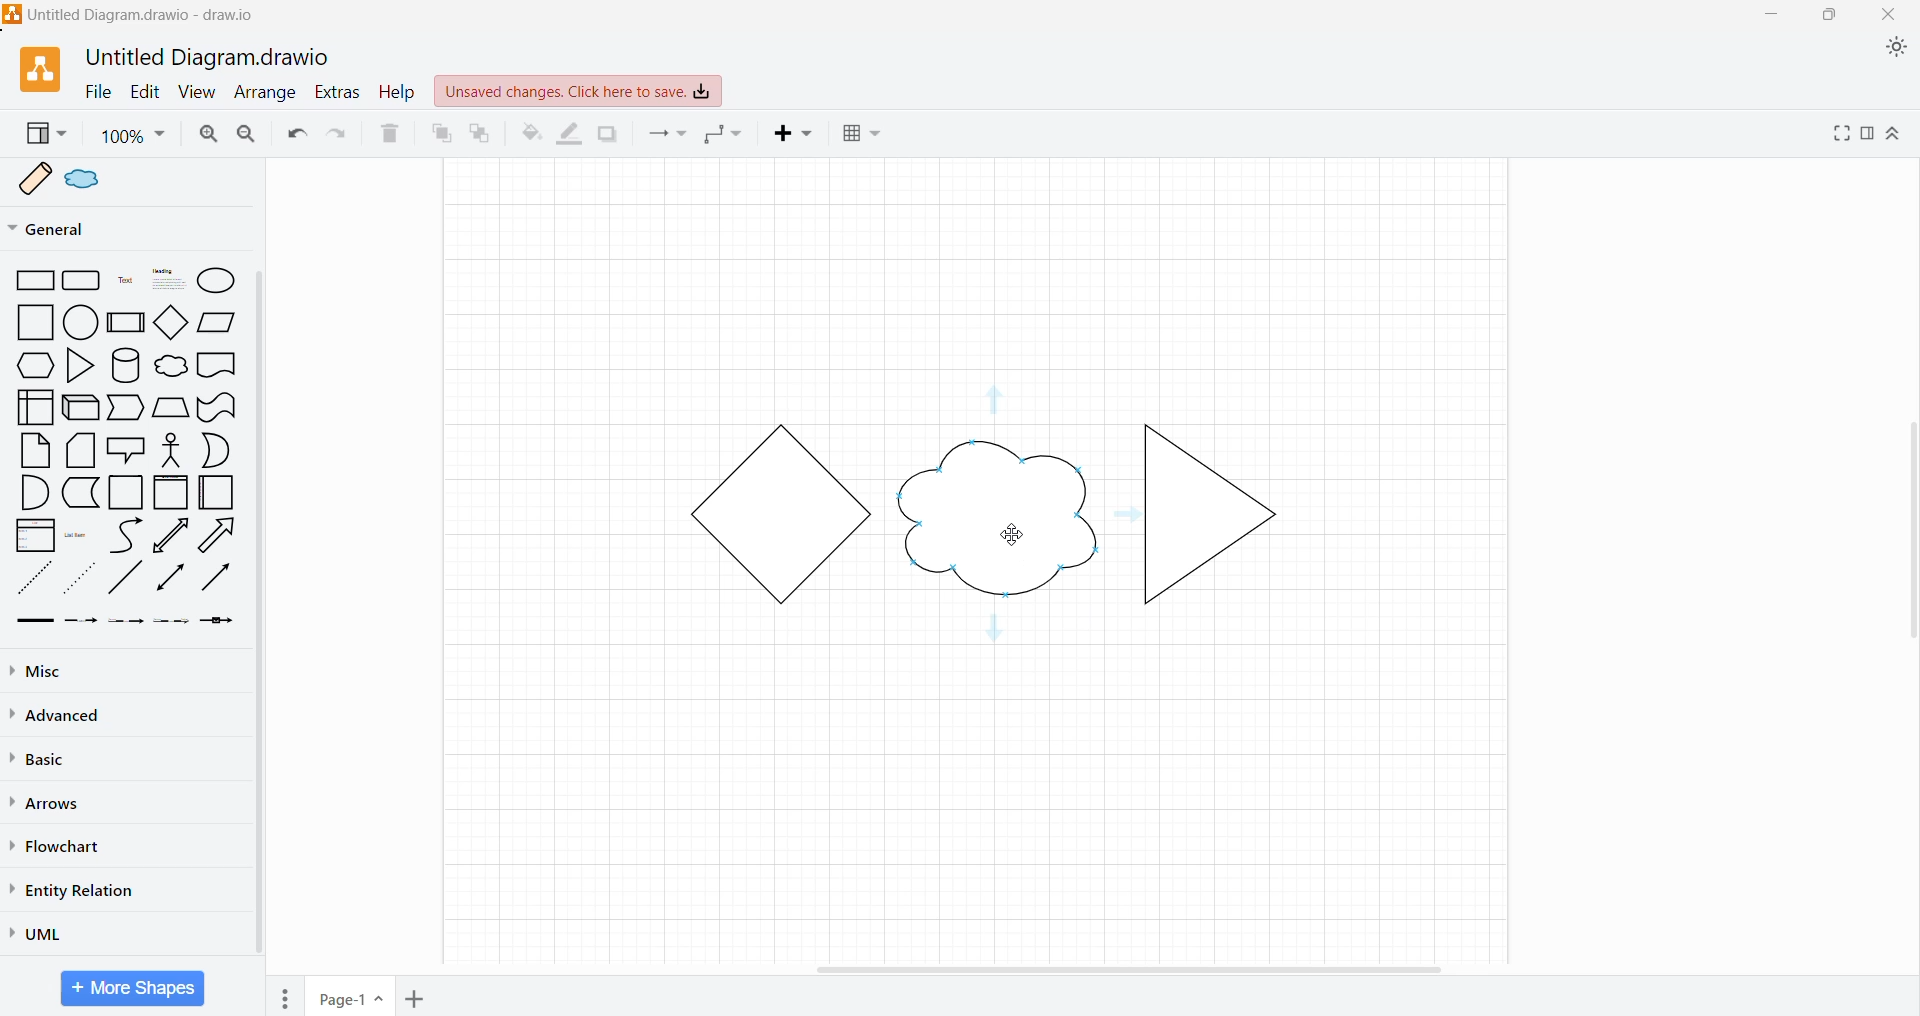 The height and width of the screenshot is (1016, 1920). What do you see at coordinates (1908, 527) in the screenshot?
I see `Vertical Scroll Bar` at bounding box center [1908, 527].